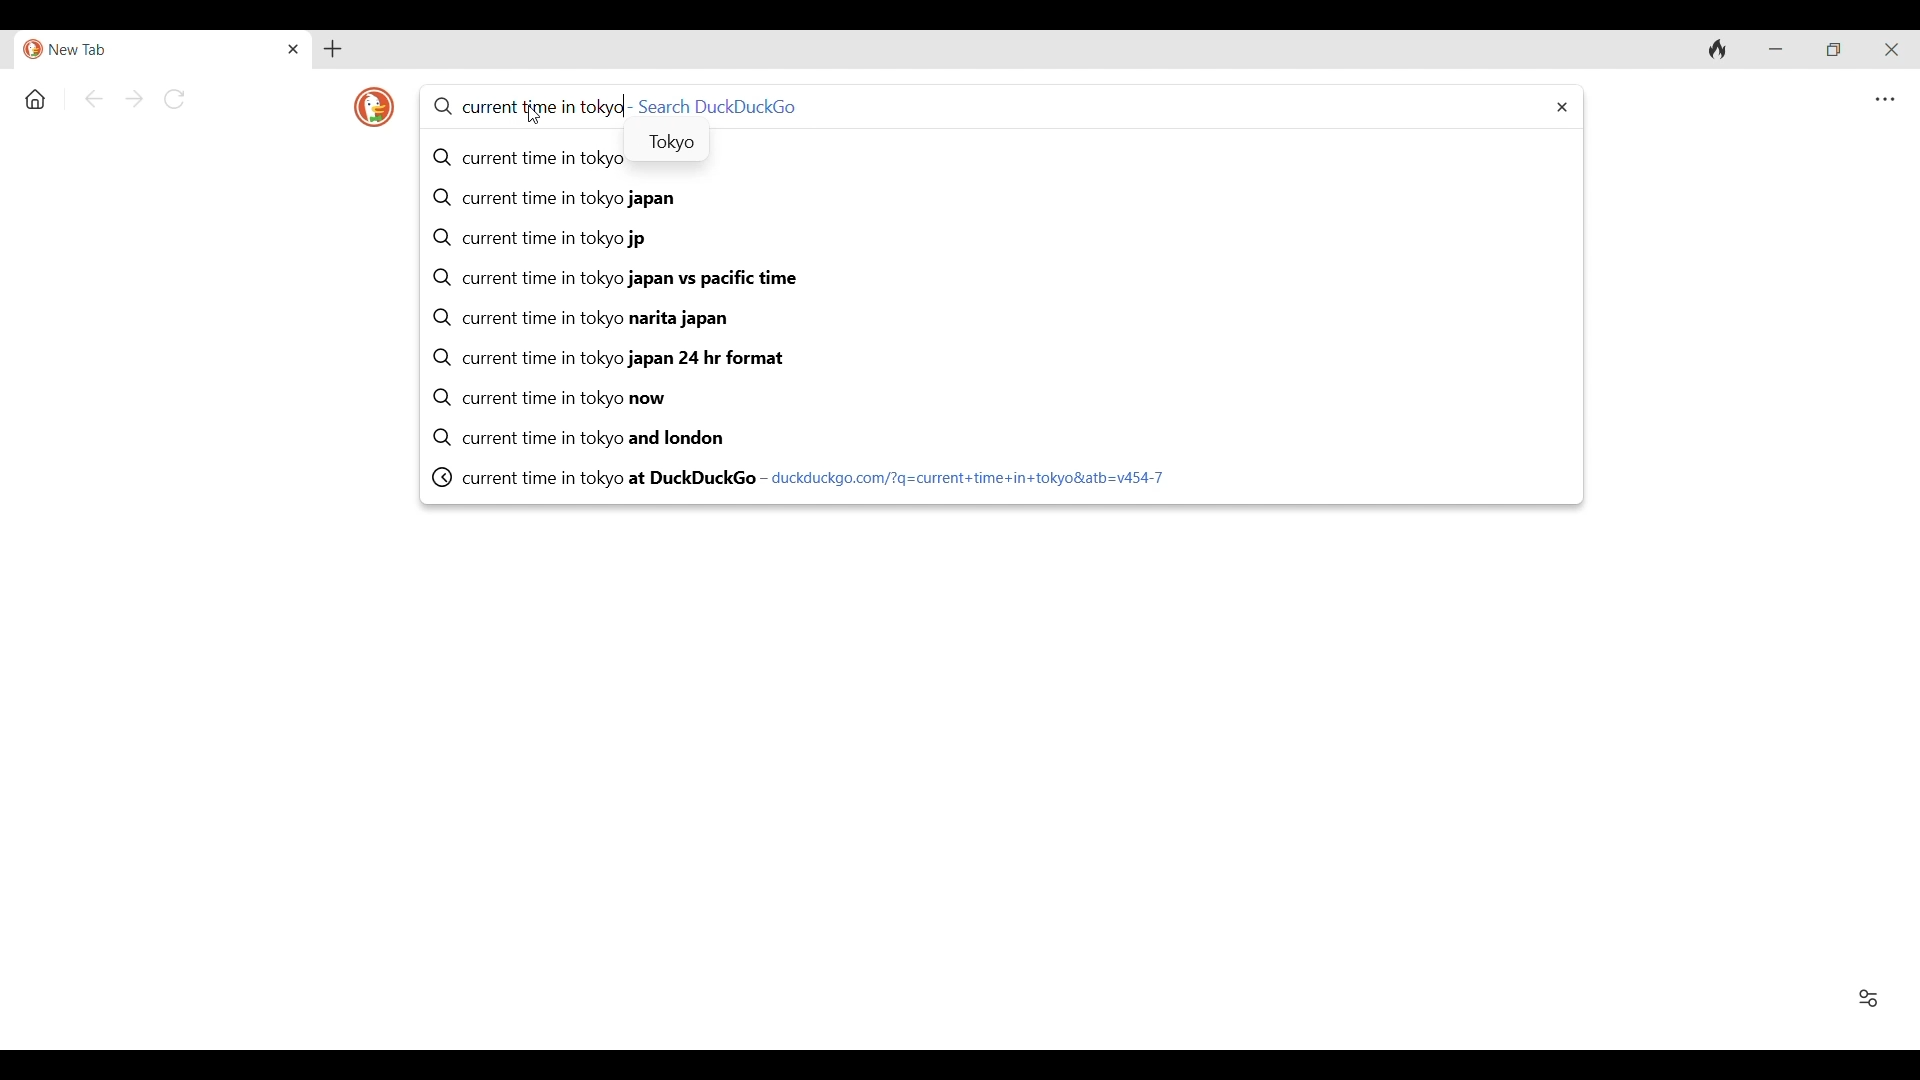 This screenshot has height=1080, width=1920. Describe the element at coordinates (533, 115) in the screenshot. I see `Cursor` at that location.